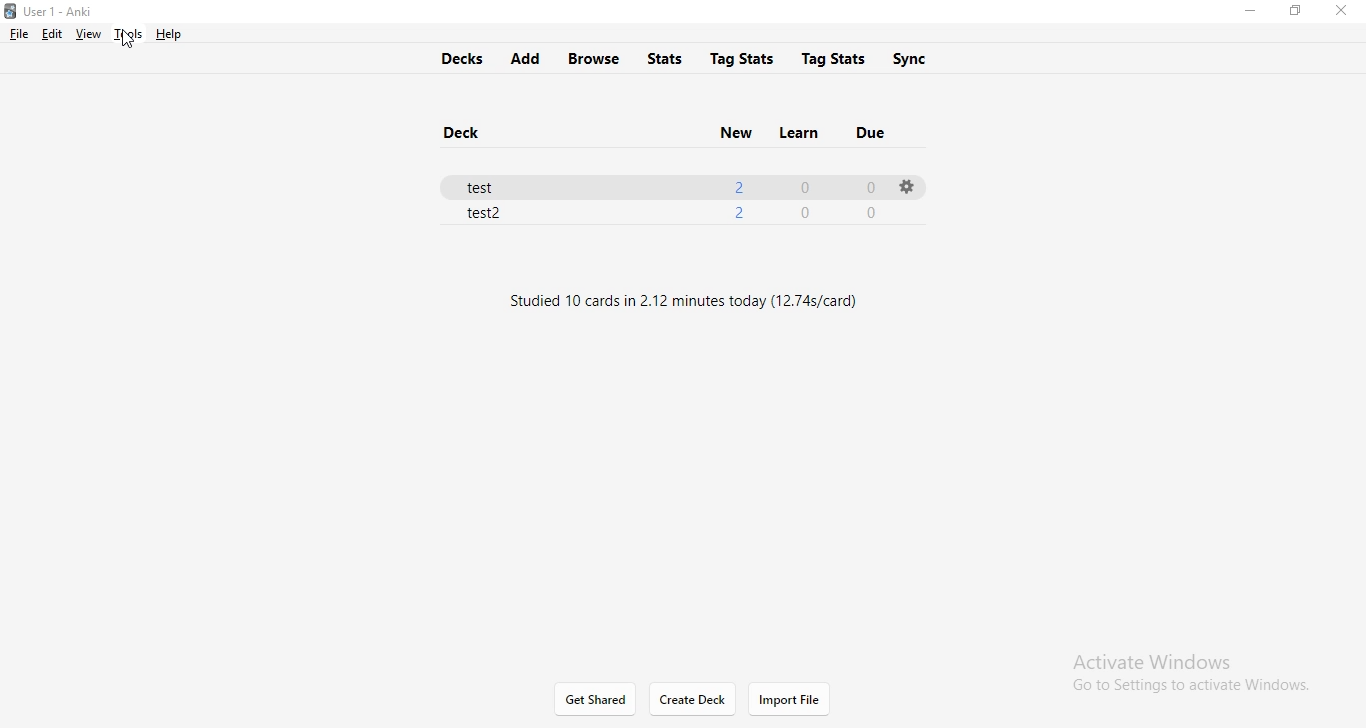 This screenshot has height=728, width=1366. I want to click on cursor, so click(125, 45).